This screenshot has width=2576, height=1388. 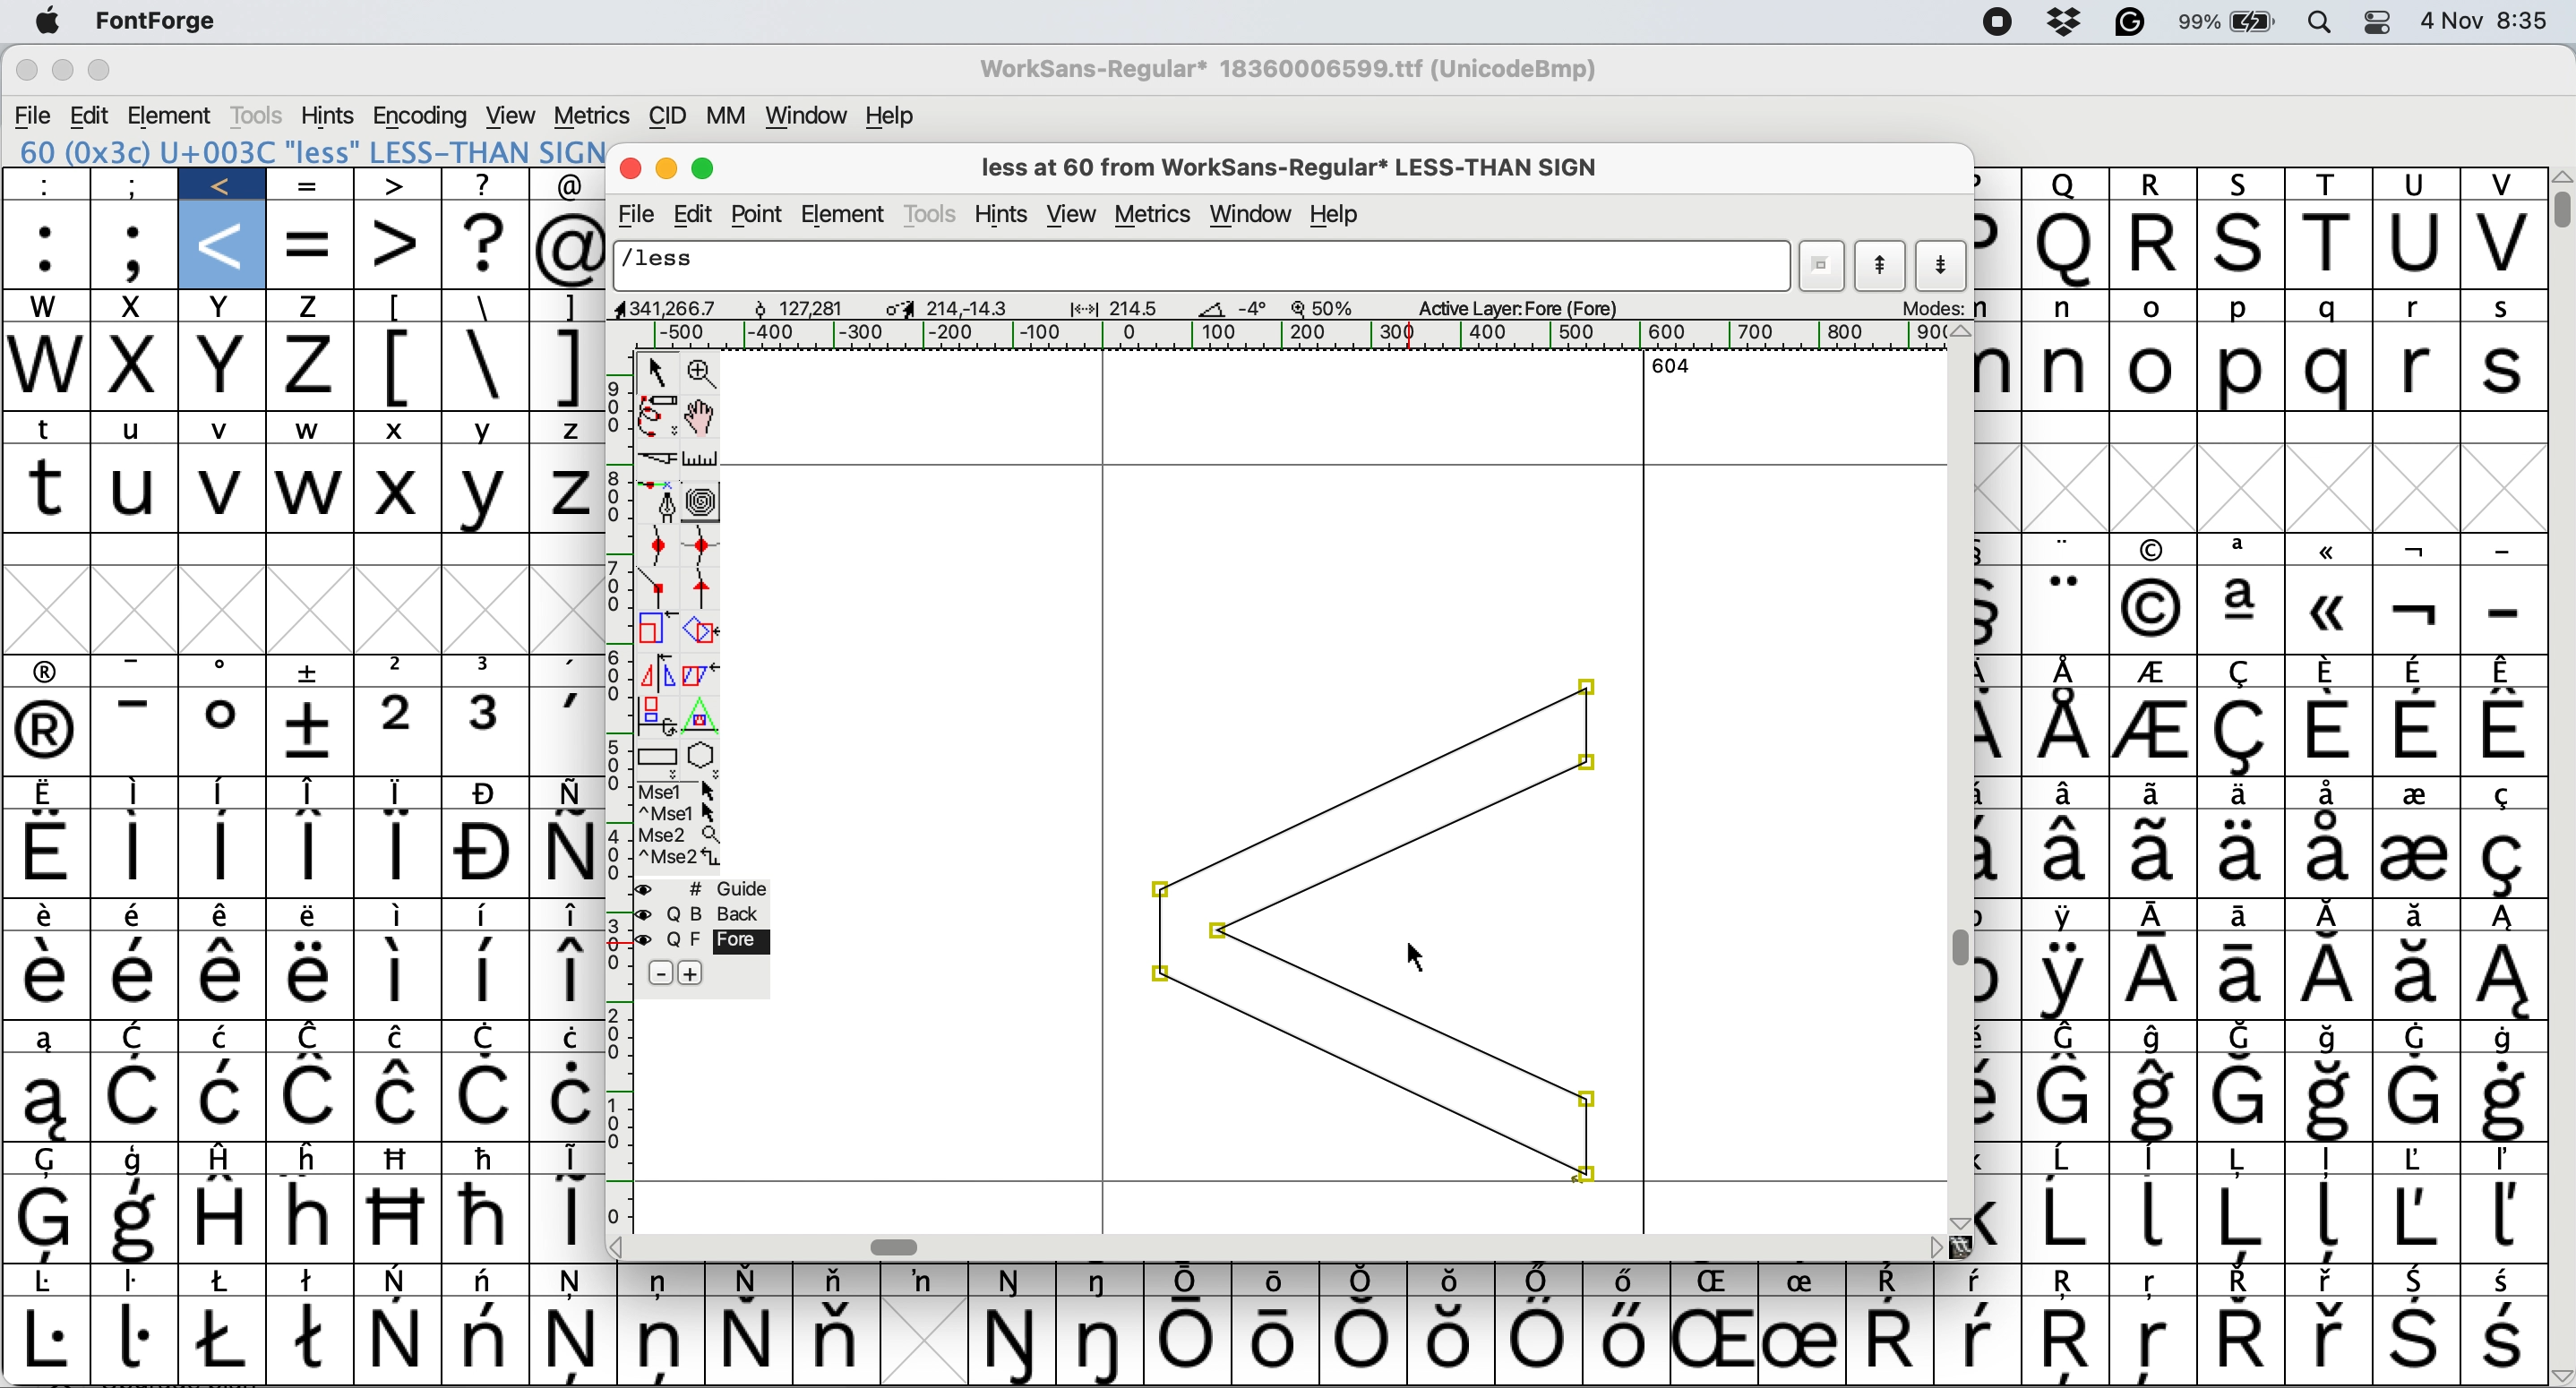 I want to click on Symbol, so click(x=2242, y=1097).